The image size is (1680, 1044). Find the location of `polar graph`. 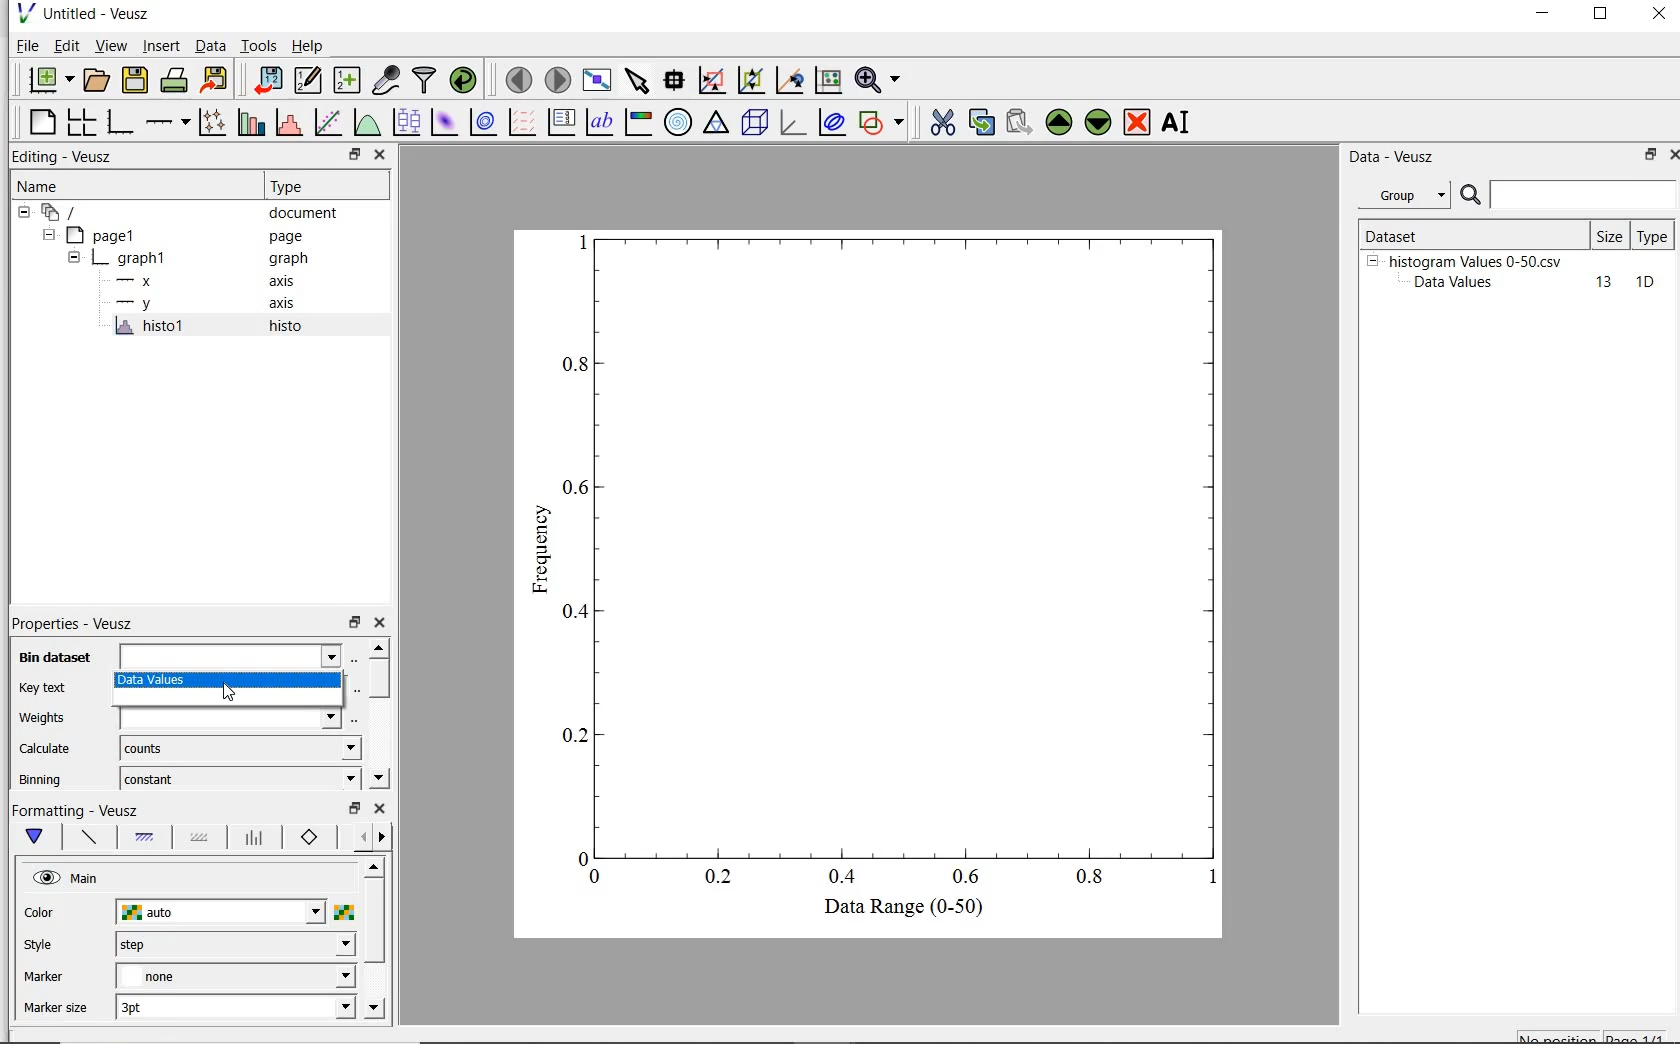

polar graph is located at coordinates (678, 122).